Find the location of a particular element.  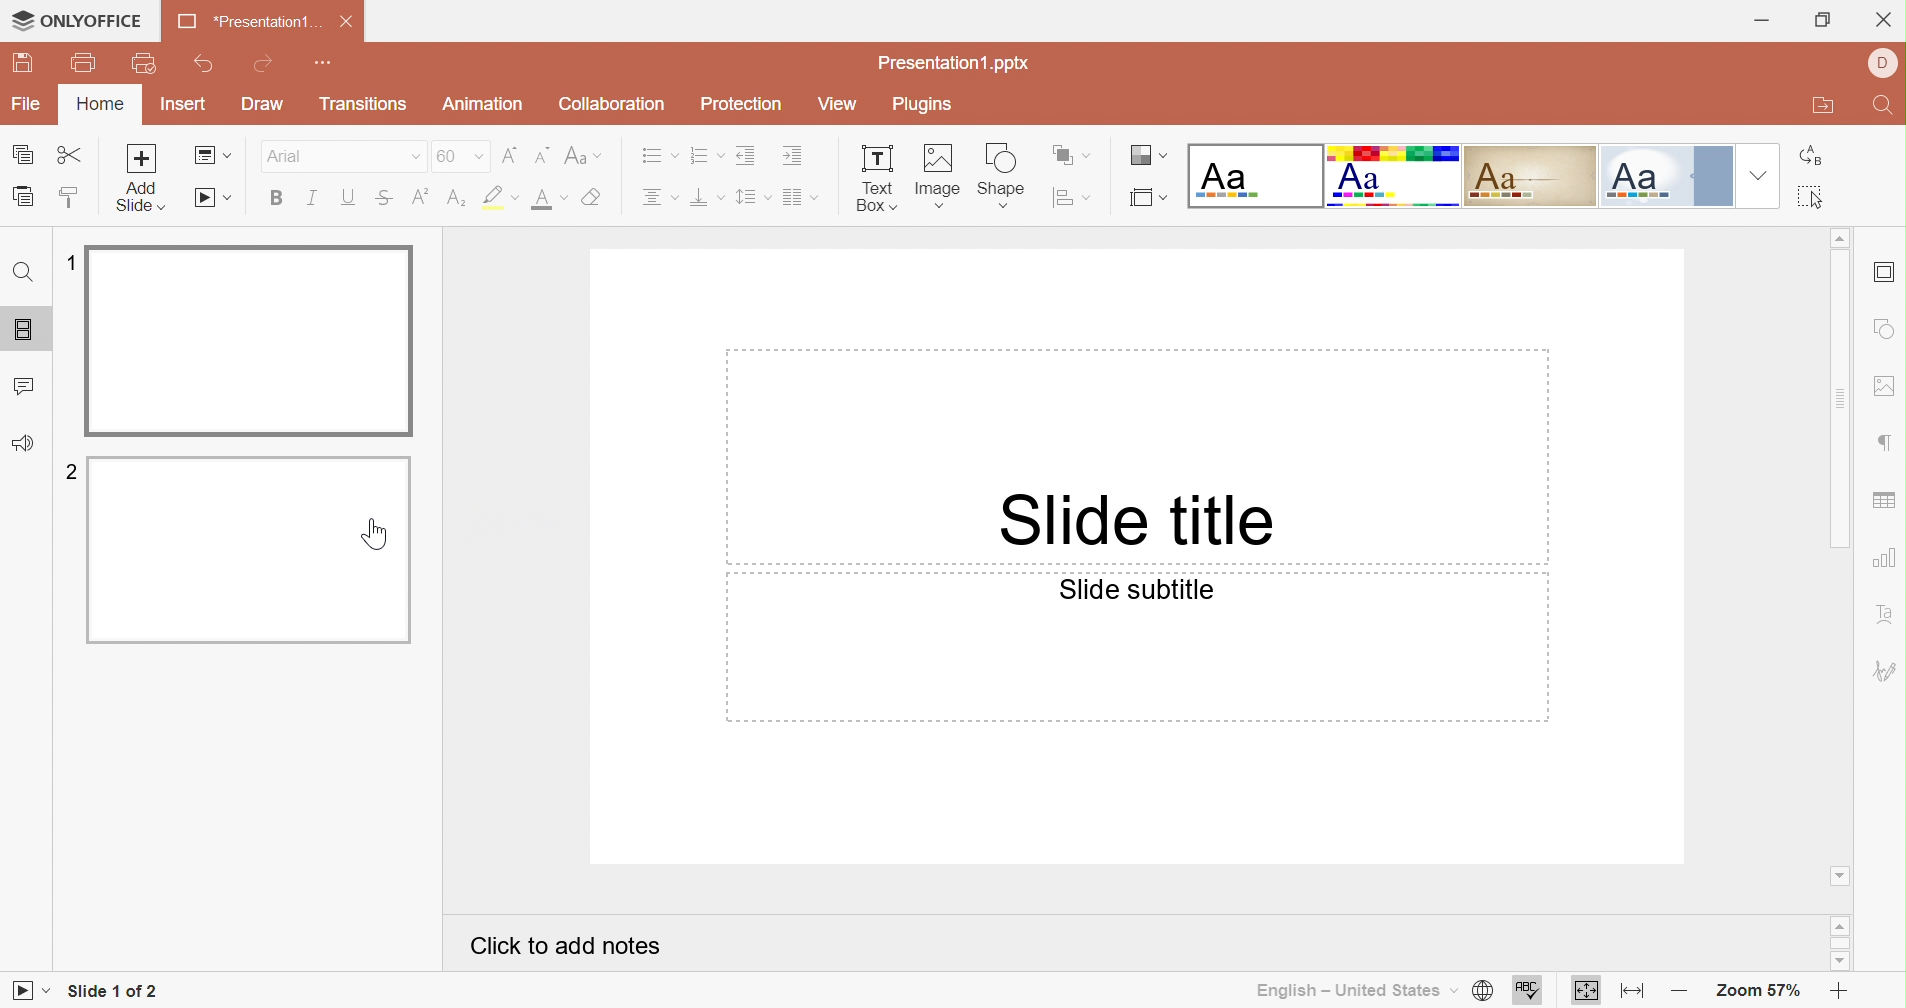

Scroll Down is located at coordinates (1840, 960).